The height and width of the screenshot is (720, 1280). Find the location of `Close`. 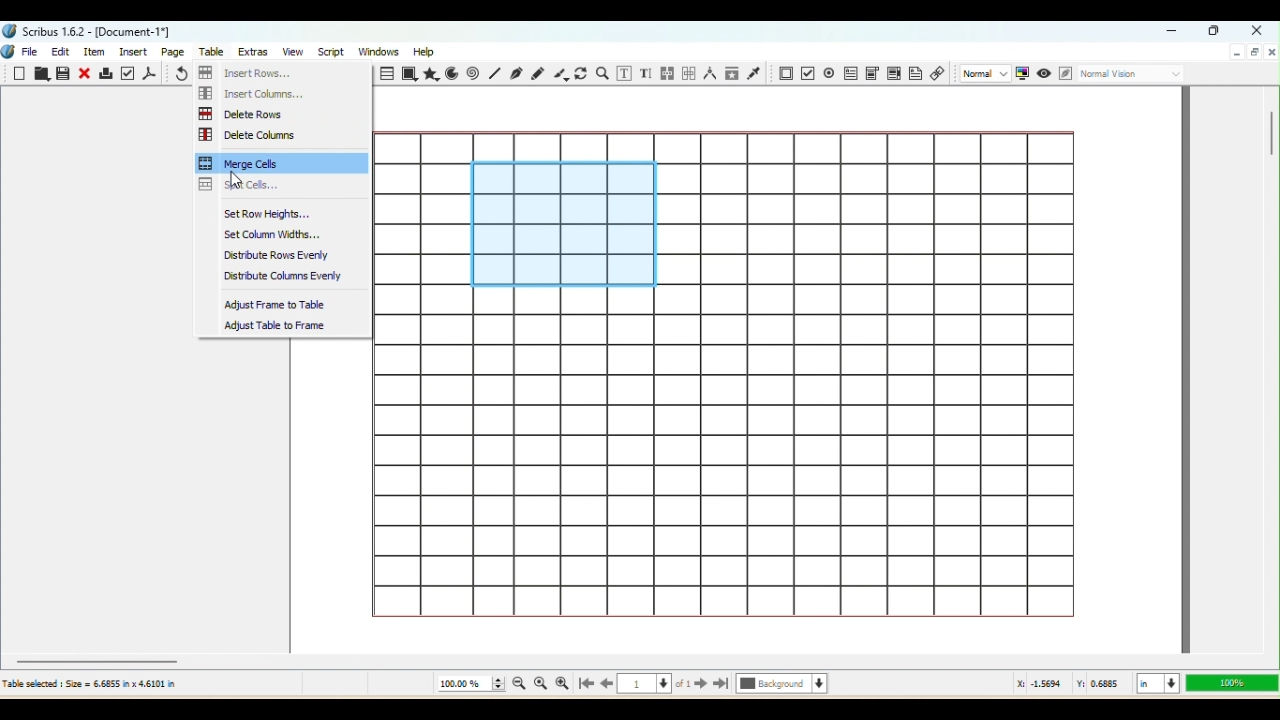

Close is located at coordinates (86, 73).